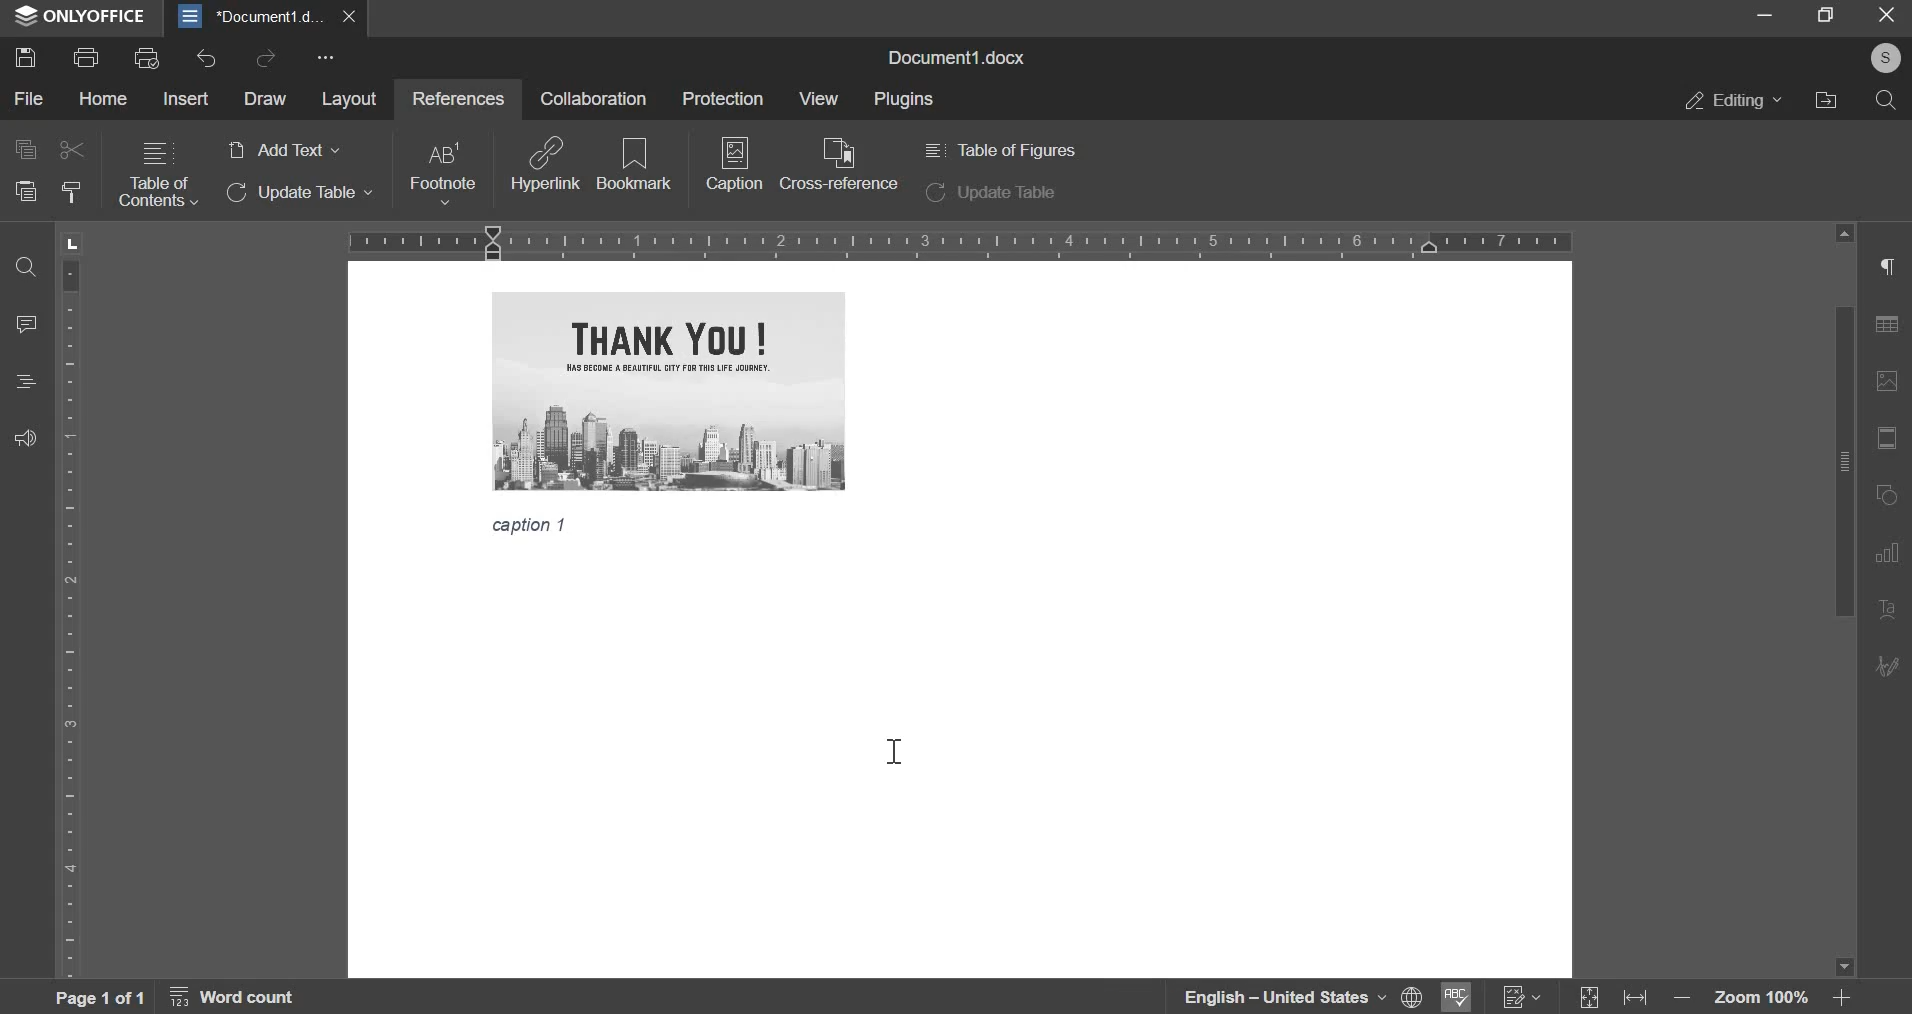 The image size is (1912, 1014). I want to click on caption, so click(735, 171).